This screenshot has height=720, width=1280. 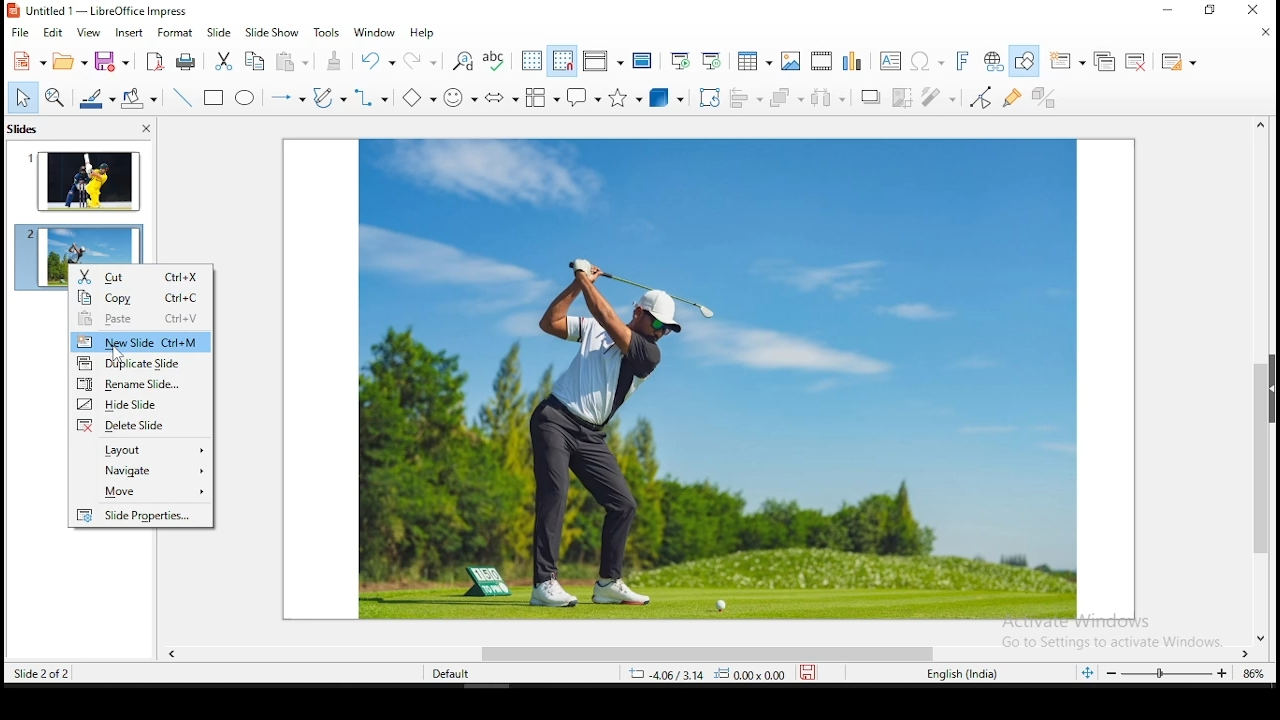 What do you see at coordinates (80, 244) in the screenshot?
I see `slide 2` at bounding box center [80, 244].